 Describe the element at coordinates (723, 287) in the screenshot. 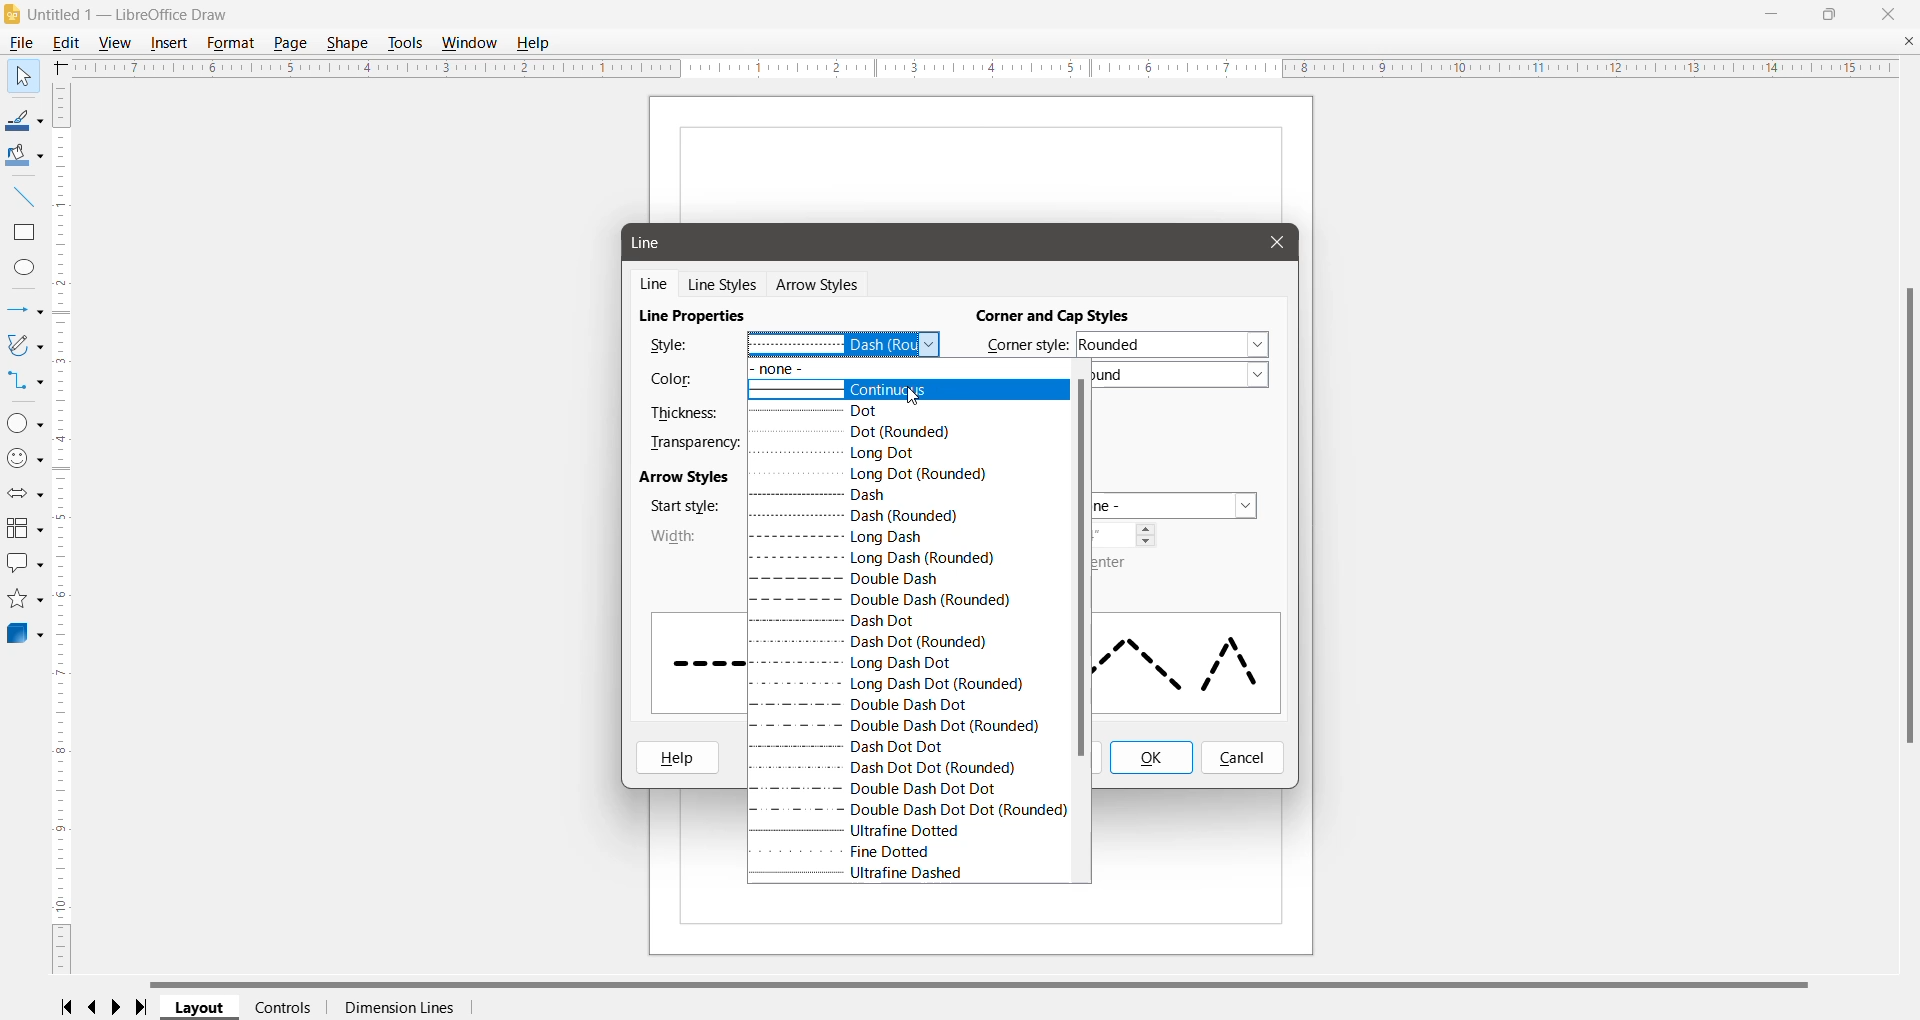

I see `Line Styles` at that location.